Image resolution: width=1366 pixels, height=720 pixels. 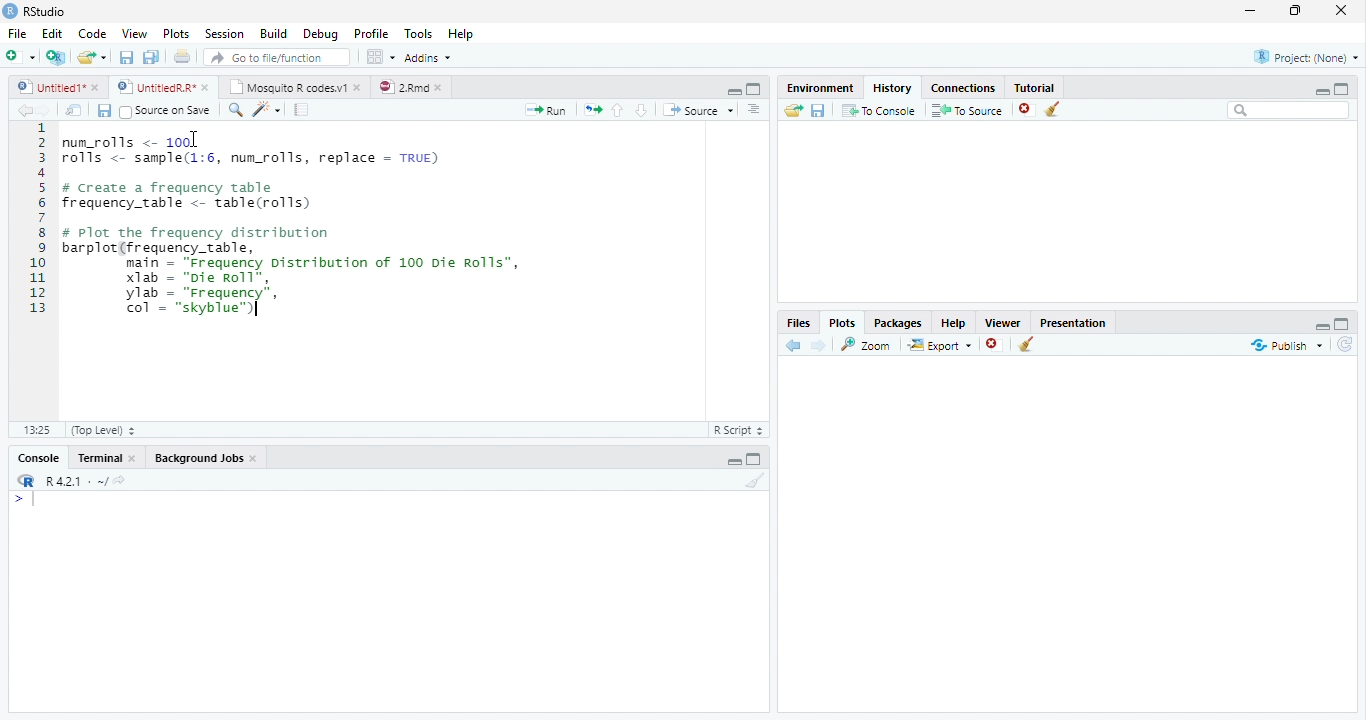 What do you see at coordinates (53, 31) in the screenshot?
I see `Edit` at bounding box center [53, 31].